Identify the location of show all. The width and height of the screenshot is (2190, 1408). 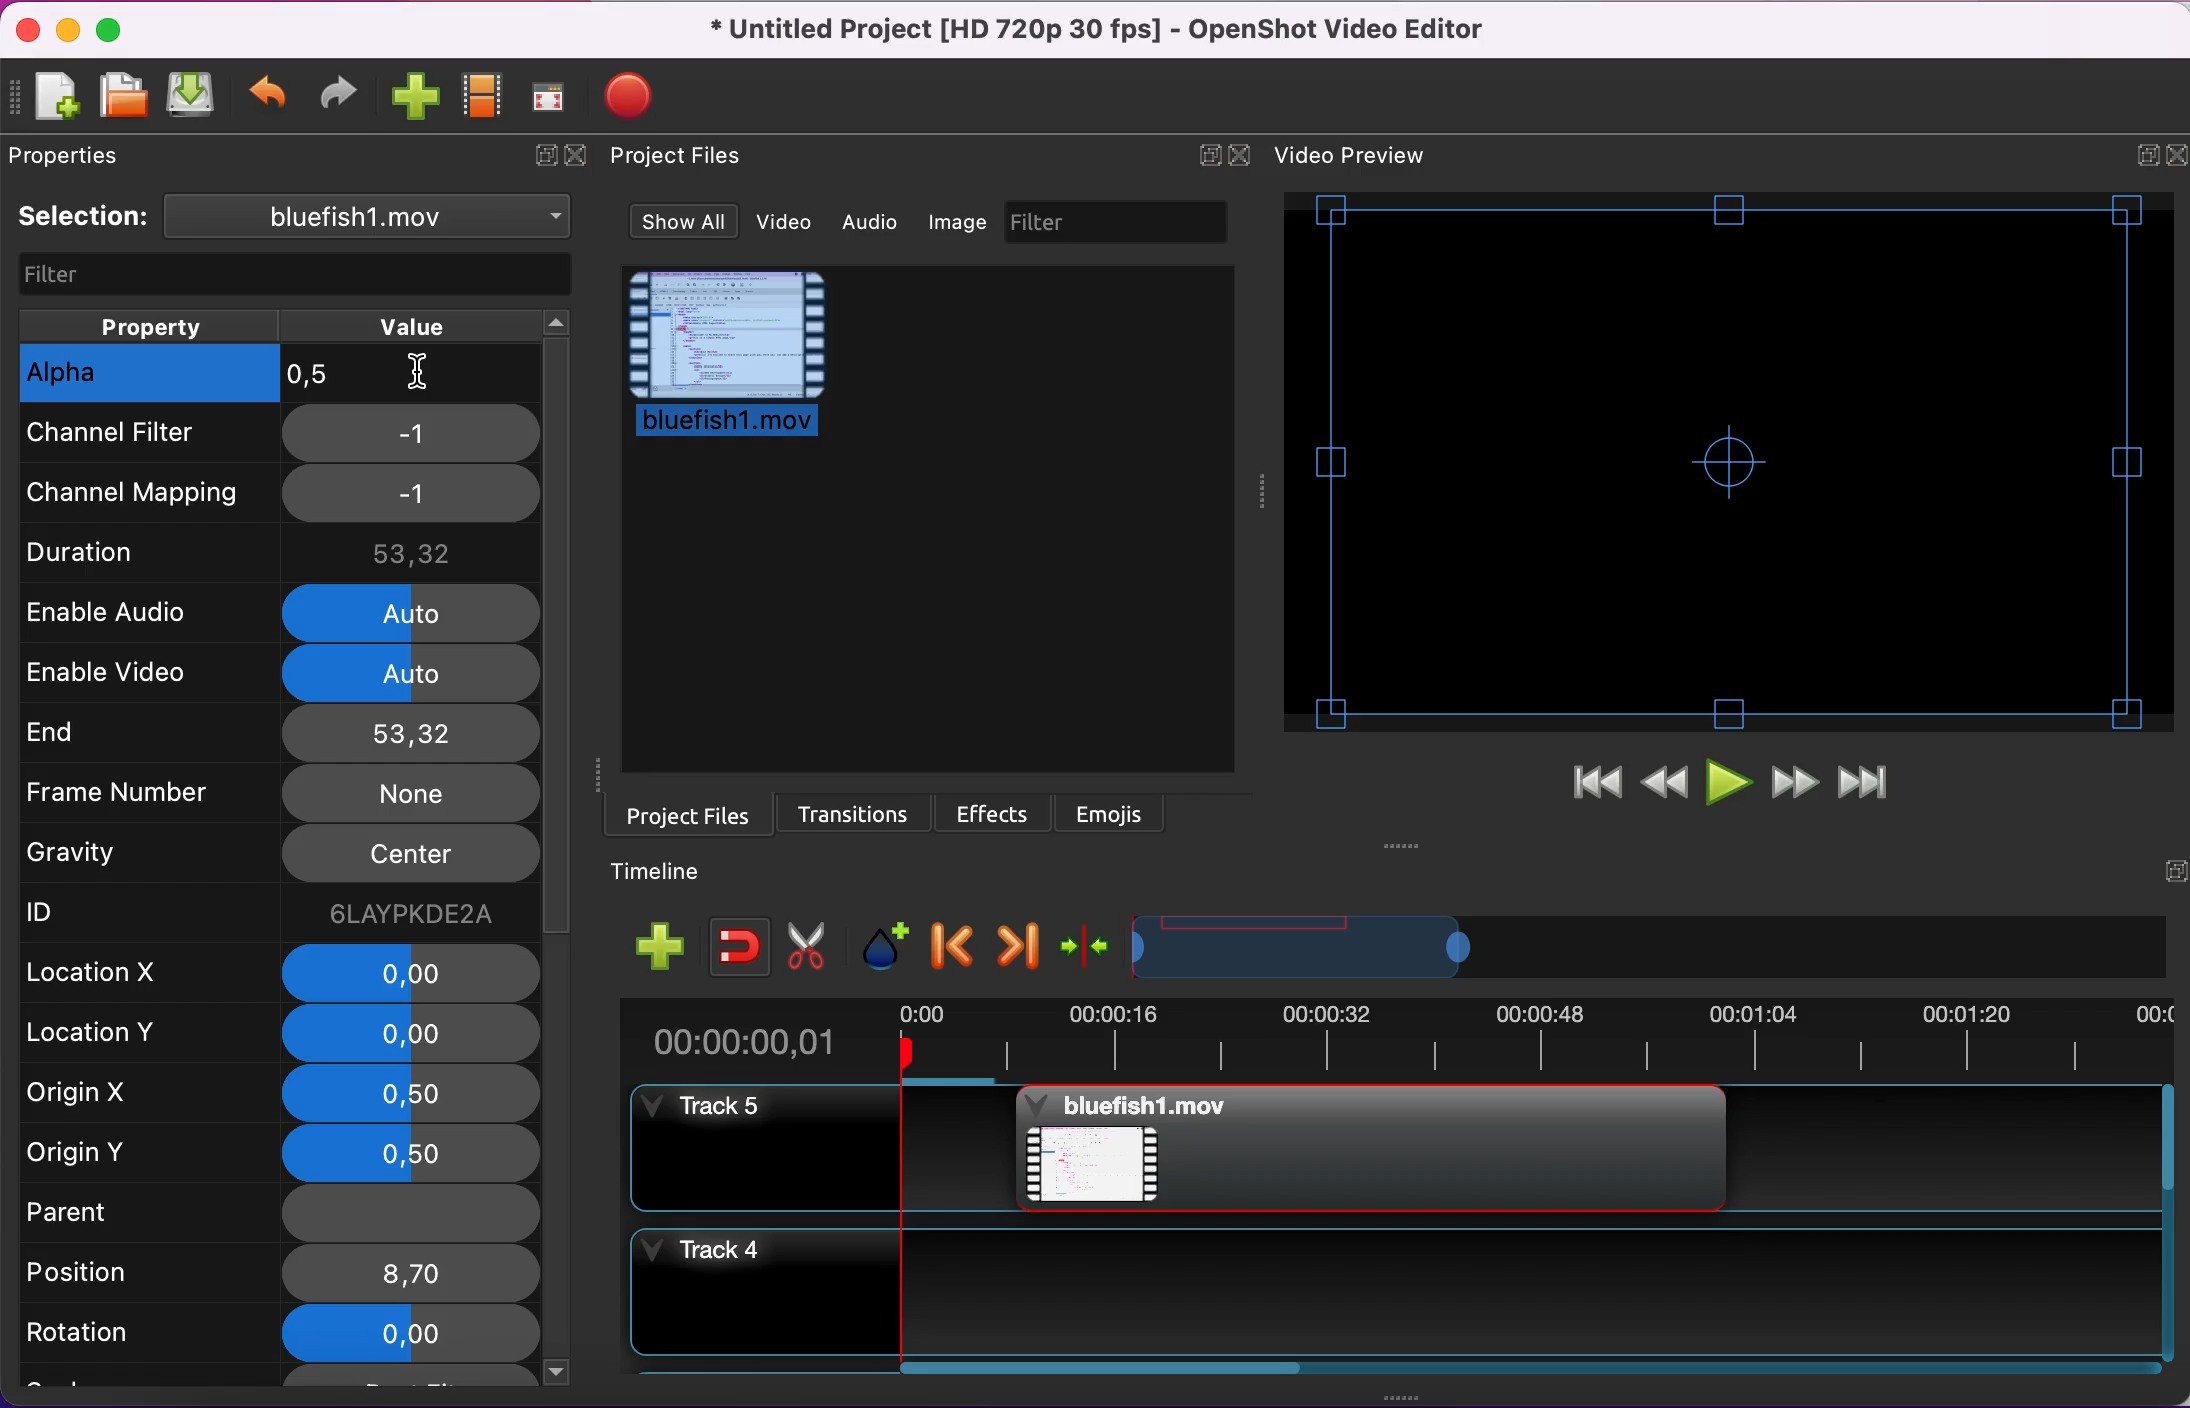
(687, 220).